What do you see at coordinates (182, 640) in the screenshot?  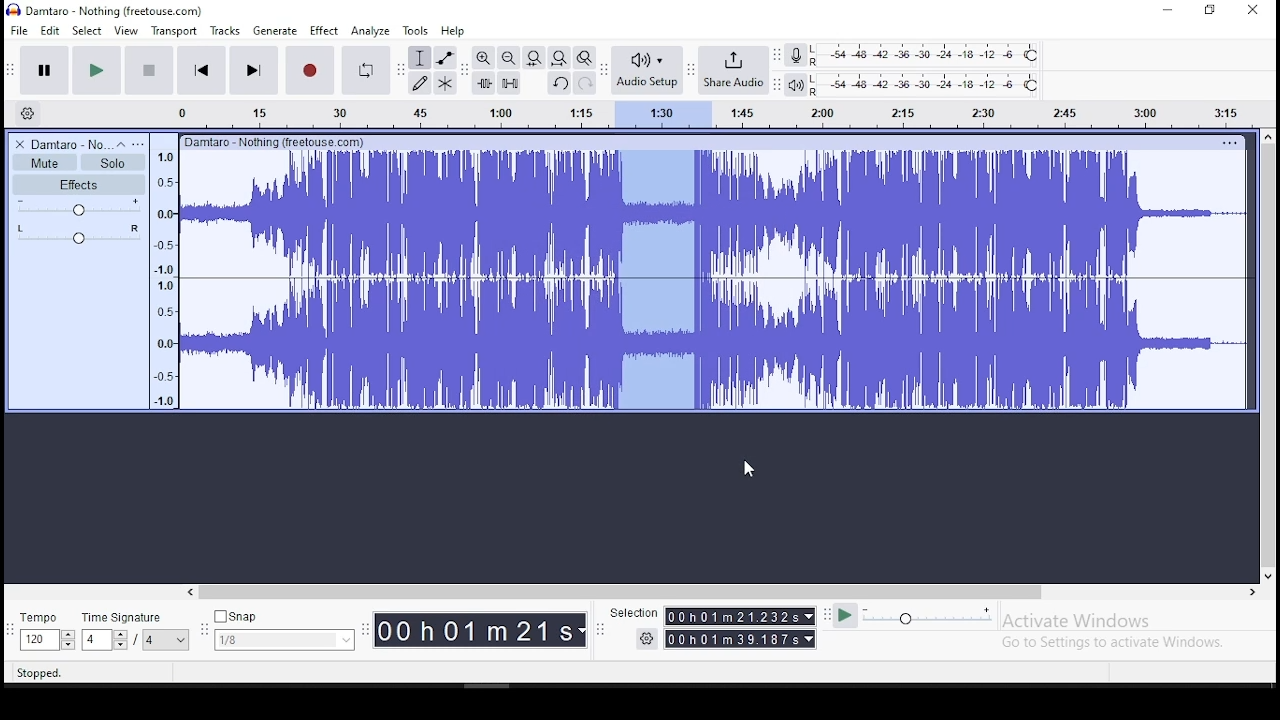 I see `drop down` at bounding box center [182, 640].